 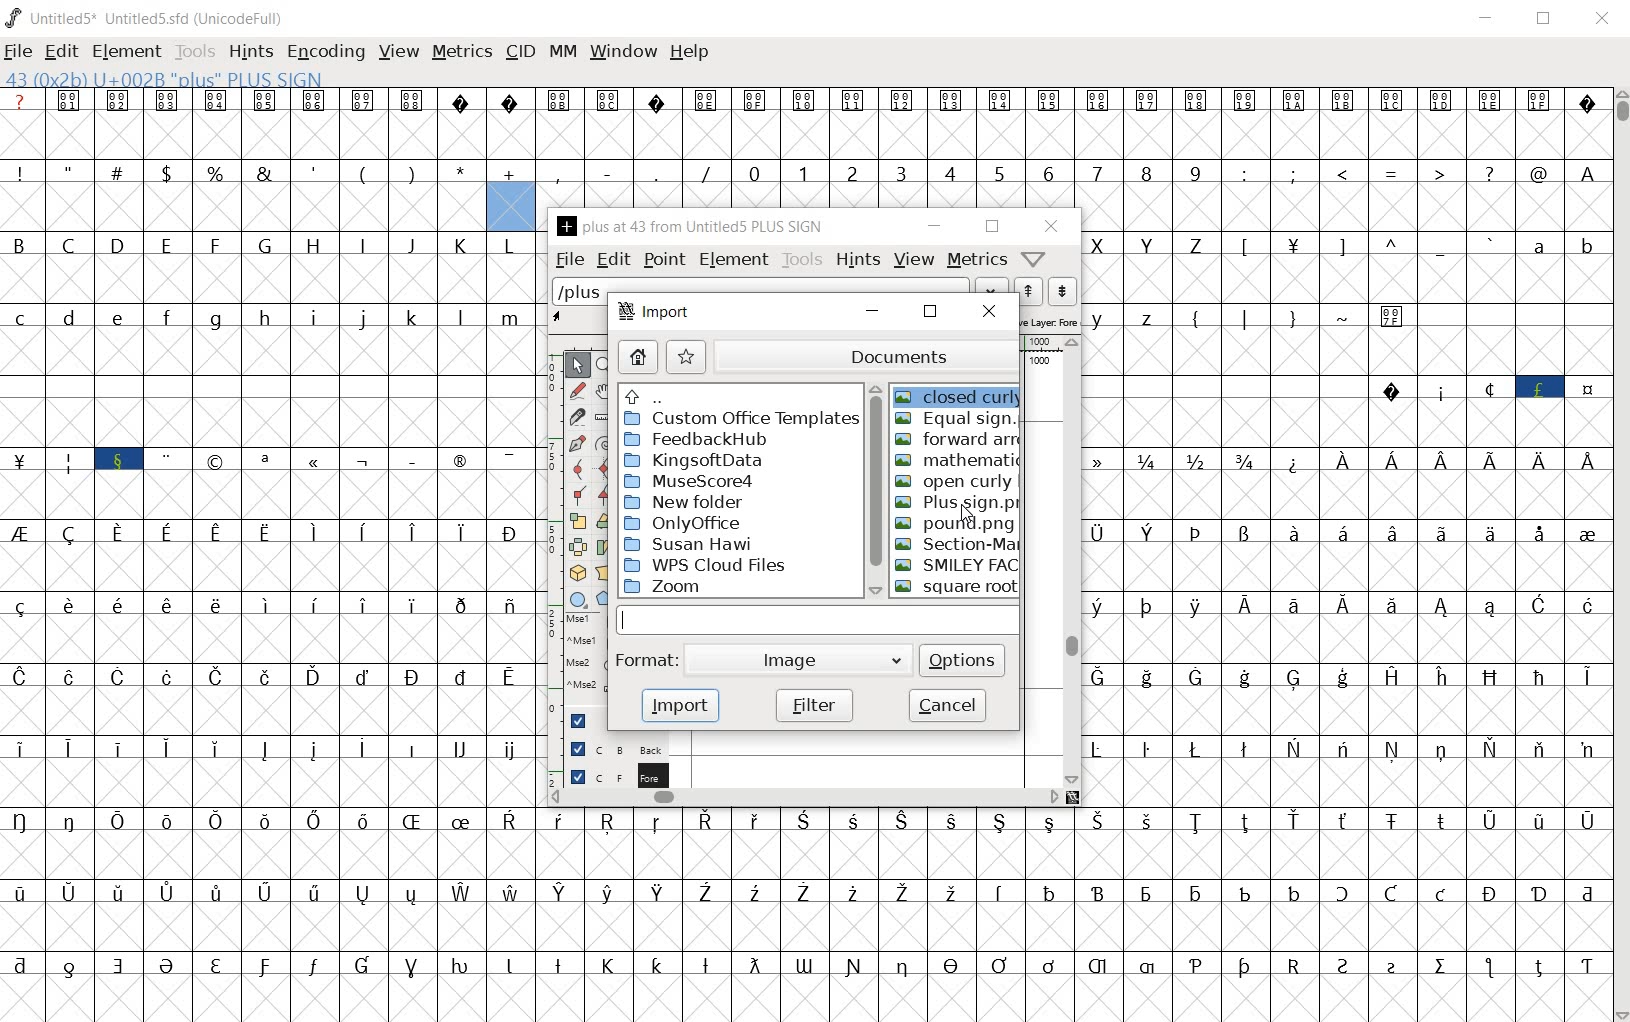 What do you see at coordinates (270, 412) in the screenshot?
I see `slot` at bounding box center [270, 412].